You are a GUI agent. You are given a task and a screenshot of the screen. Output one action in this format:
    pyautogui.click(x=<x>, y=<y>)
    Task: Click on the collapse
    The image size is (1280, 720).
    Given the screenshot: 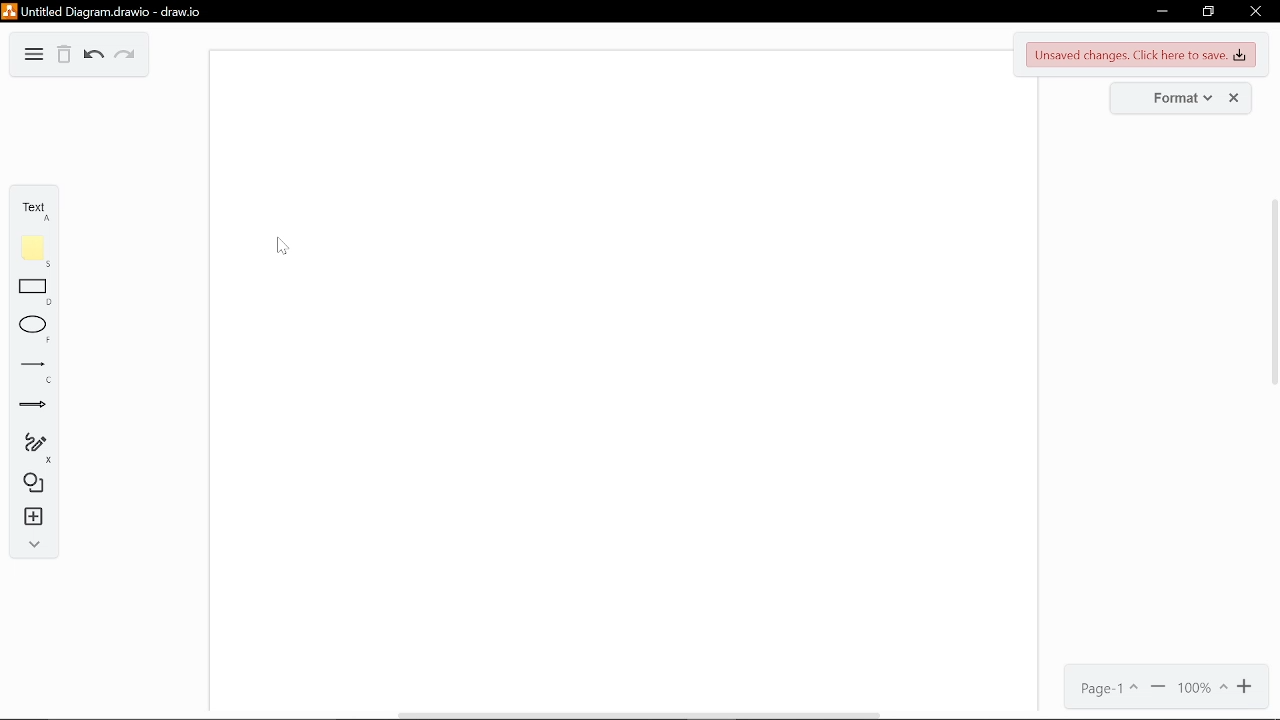 What is the action you would take?
    pyautogui.click(x=34, y=545)
    